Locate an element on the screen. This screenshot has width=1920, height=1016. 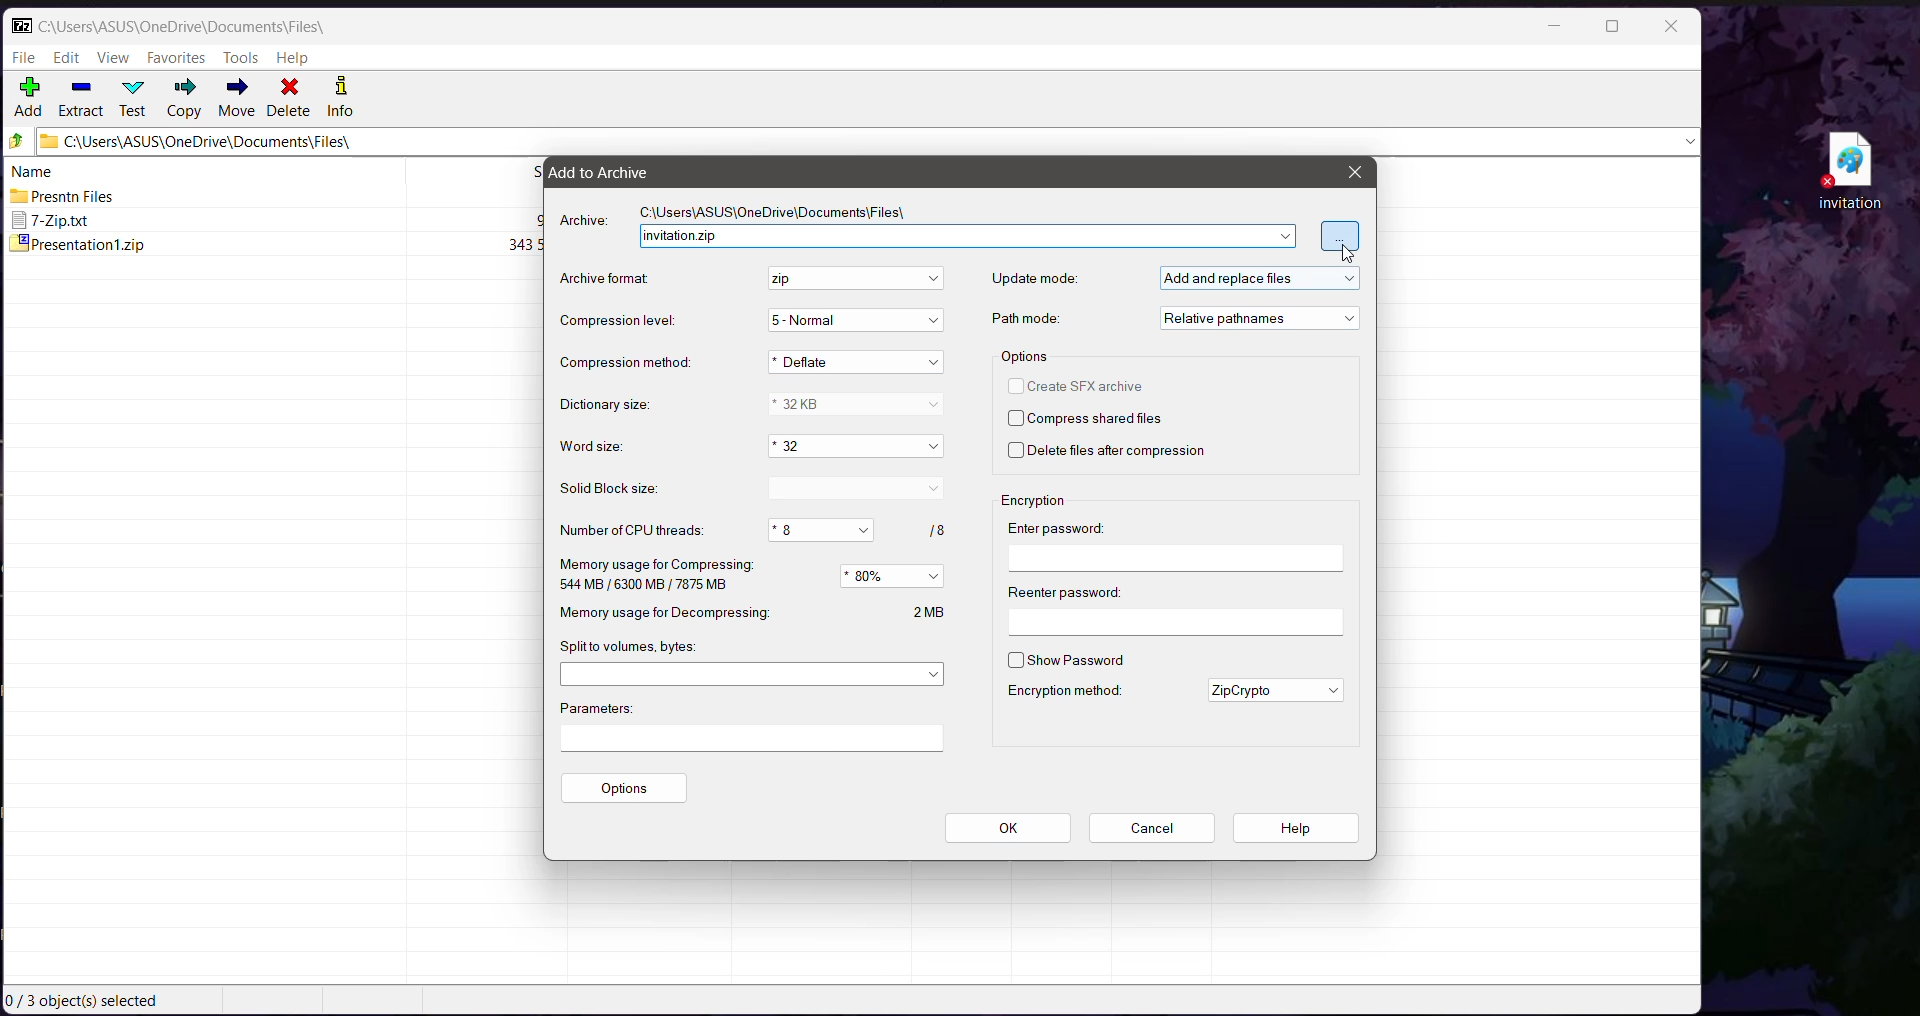
Cancel is located at coordinates (1151, 828).